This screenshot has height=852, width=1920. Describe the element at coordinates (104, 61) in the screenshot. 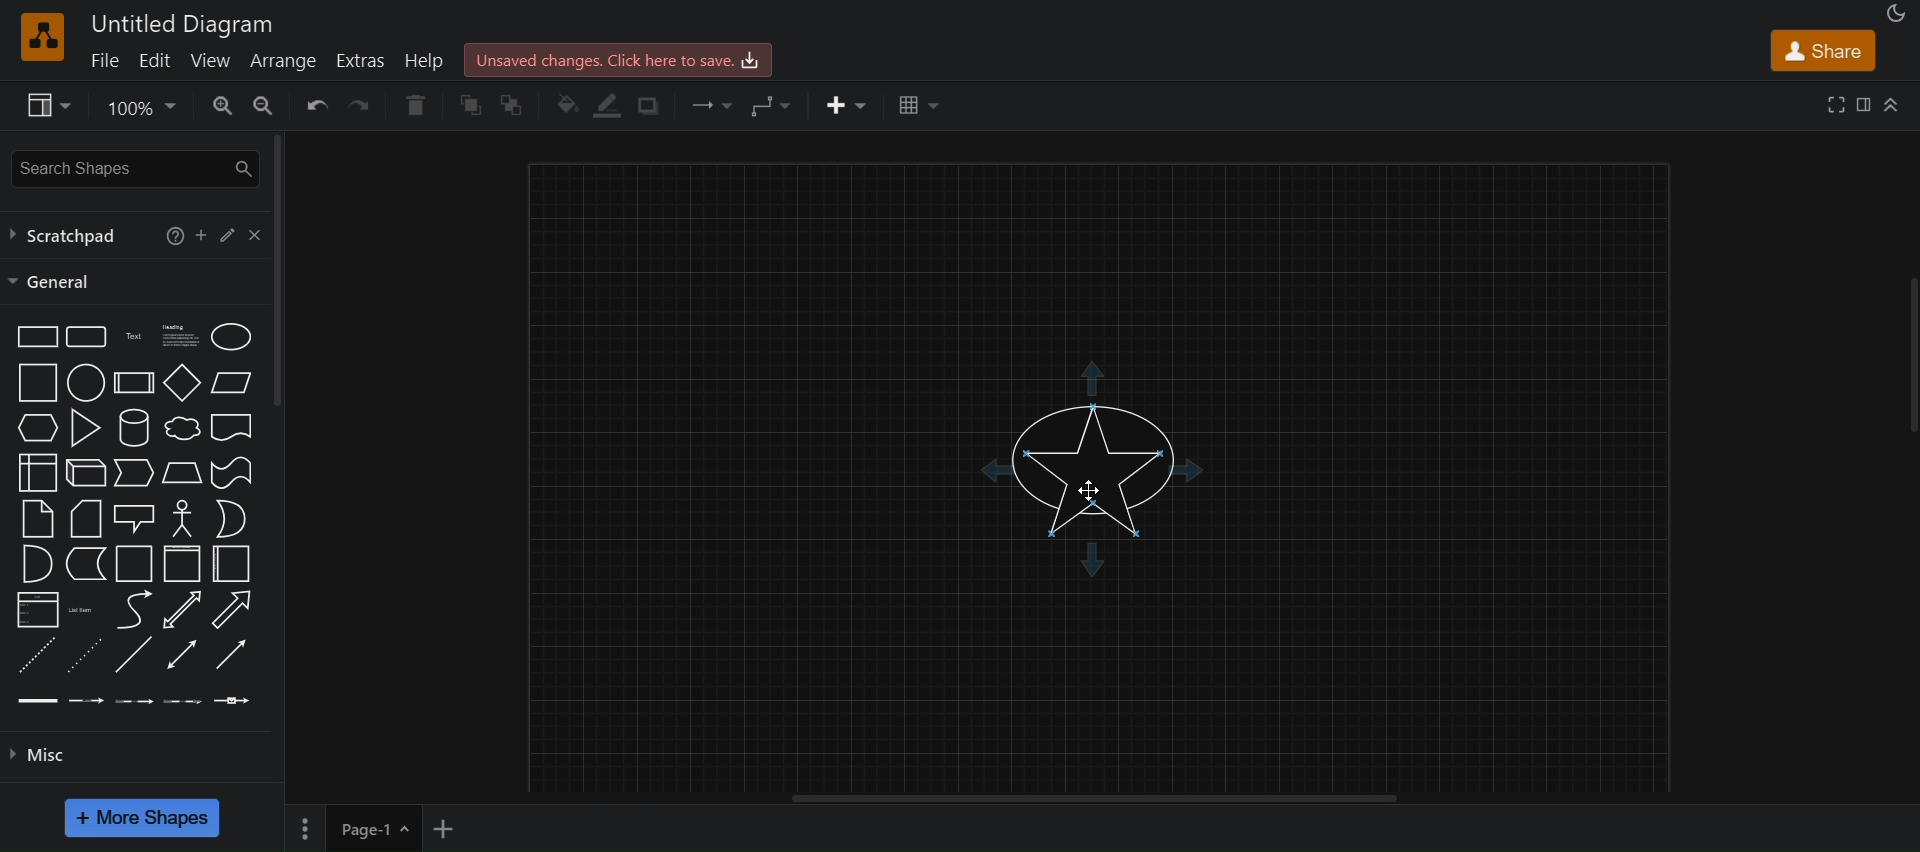

I see `file` at that location.